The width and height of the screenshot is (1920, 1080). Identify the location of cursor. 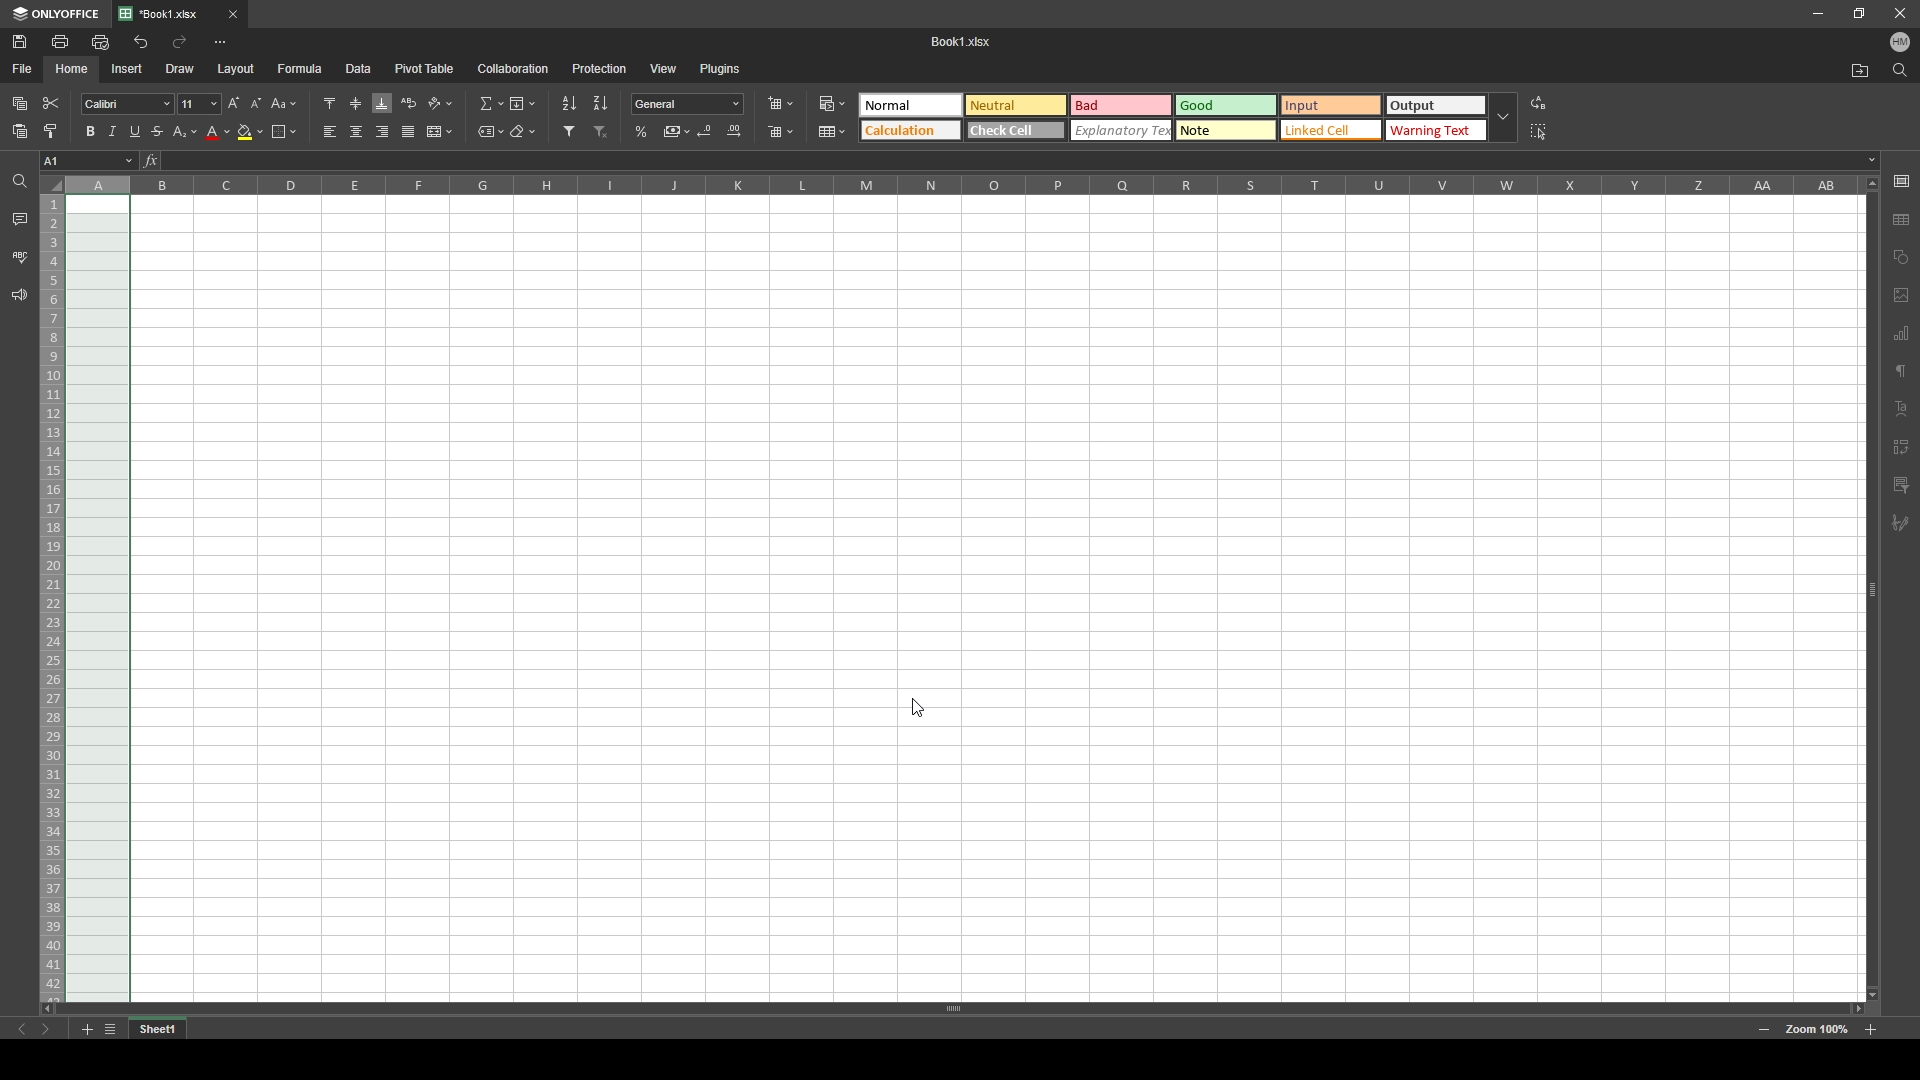
(915, 708).